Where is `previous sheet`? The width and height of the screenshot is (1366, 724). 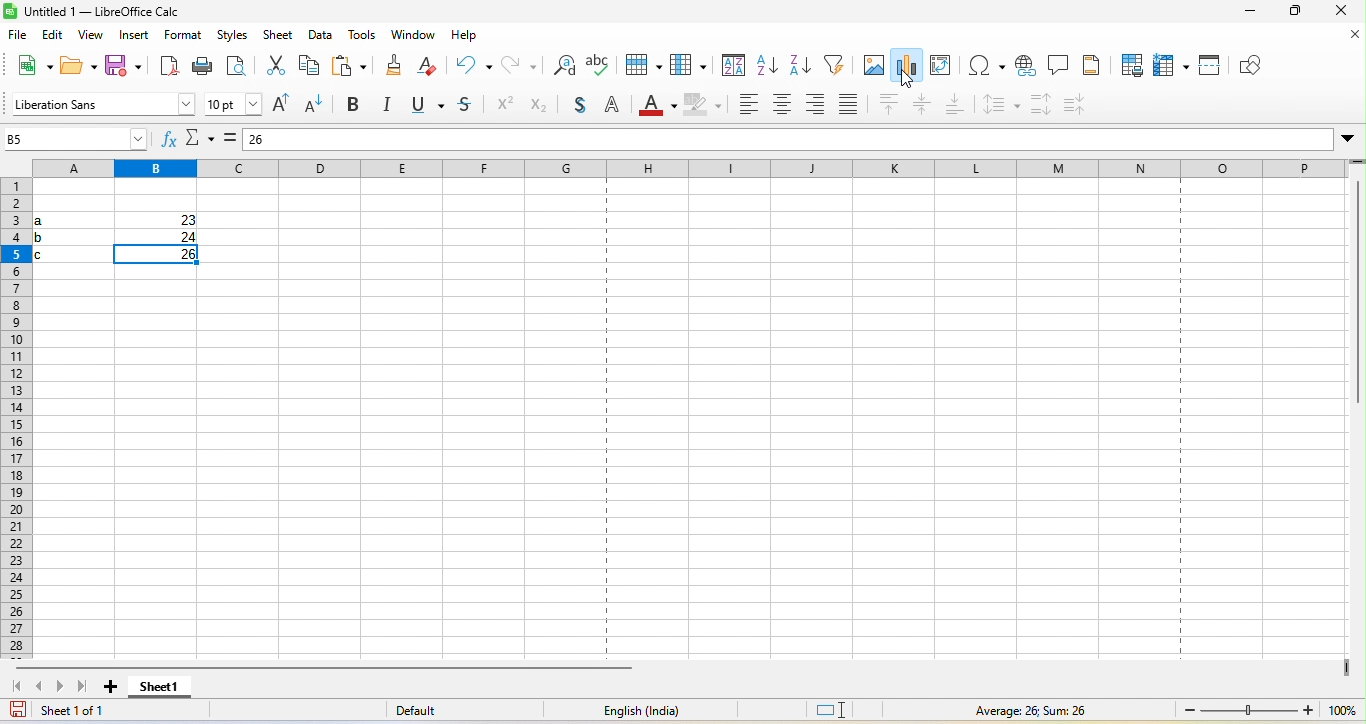
previous sheet is located at coordinates (40, 688).